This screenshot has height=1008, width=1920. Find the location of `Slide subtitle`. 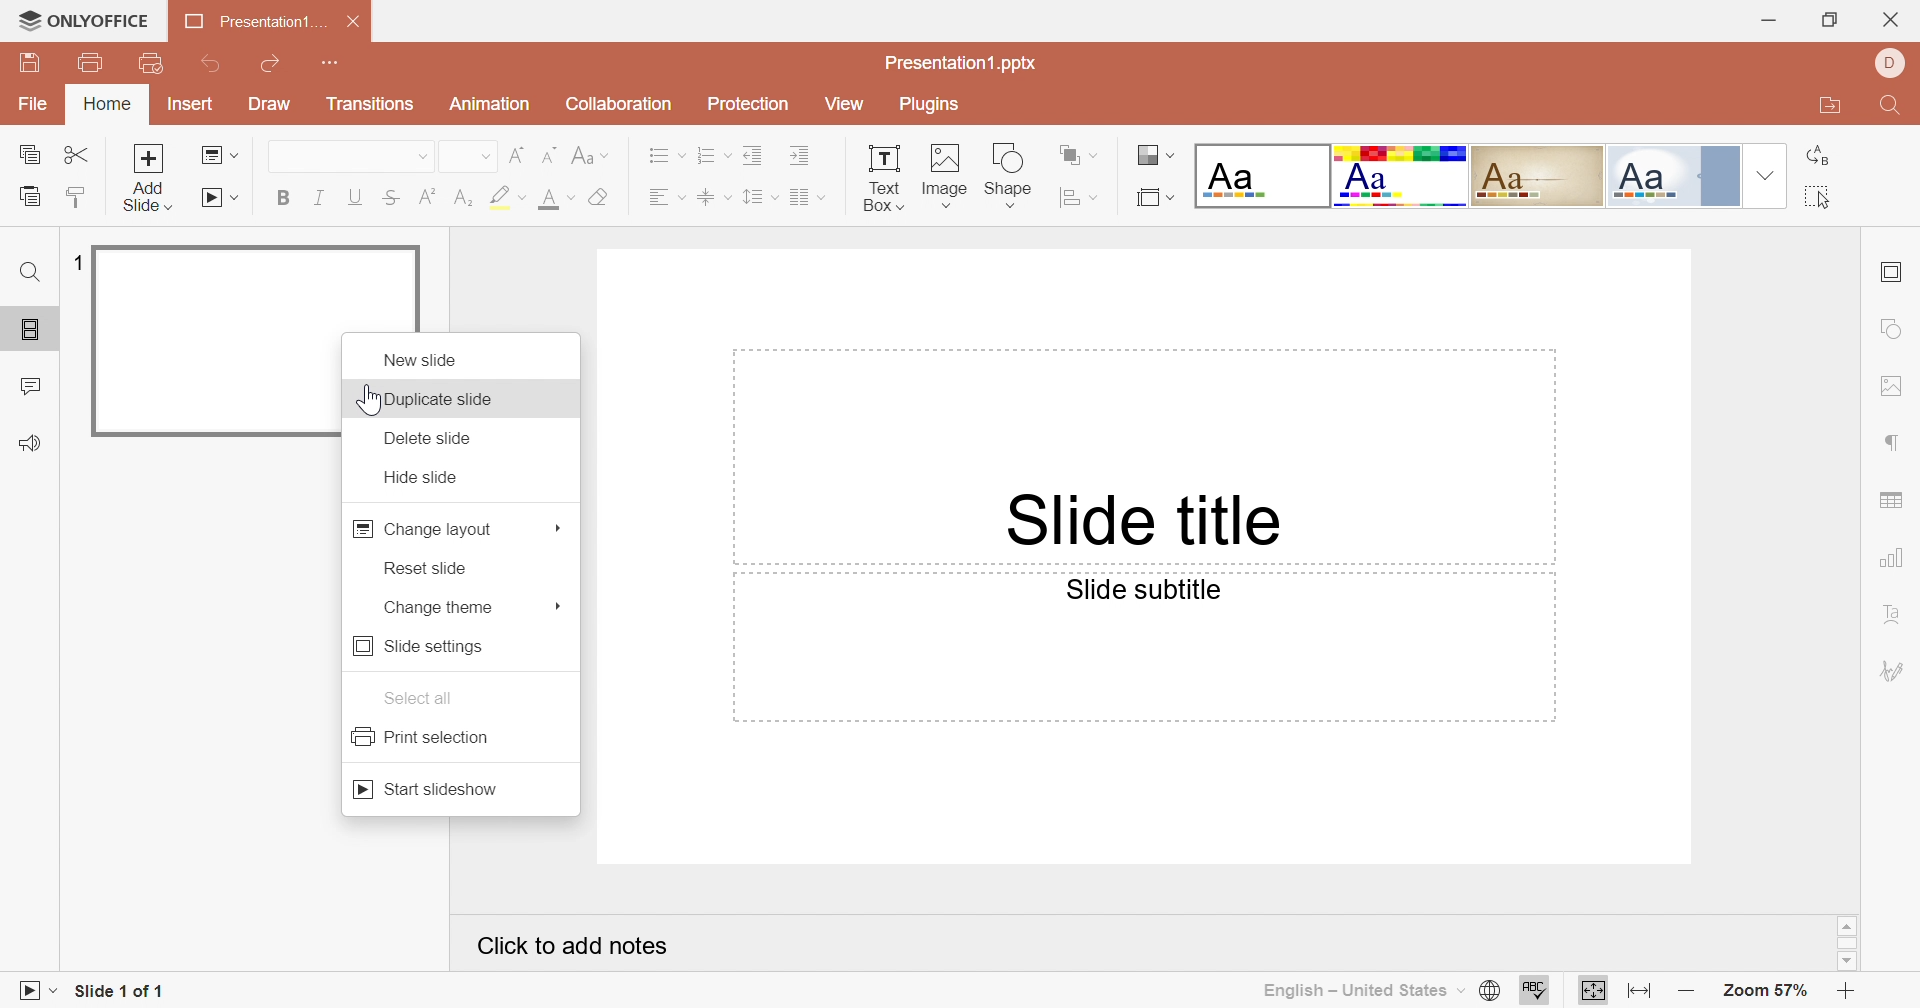

Slide subtitle is located at coordinates (1140, 592).